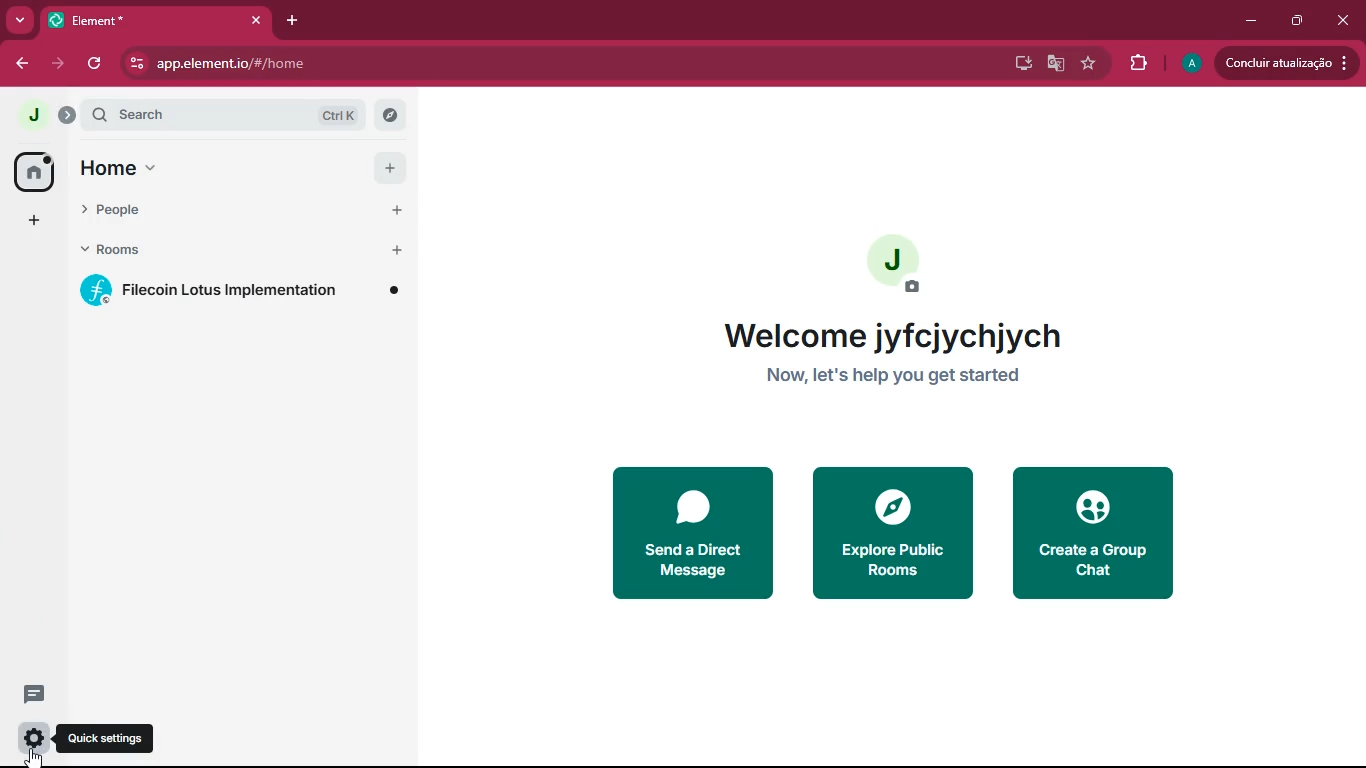 This screenshot has width=1366, height=768. Describe the element at coordinates (897, 263) in the screenshot. I see `profile picture` at that location.